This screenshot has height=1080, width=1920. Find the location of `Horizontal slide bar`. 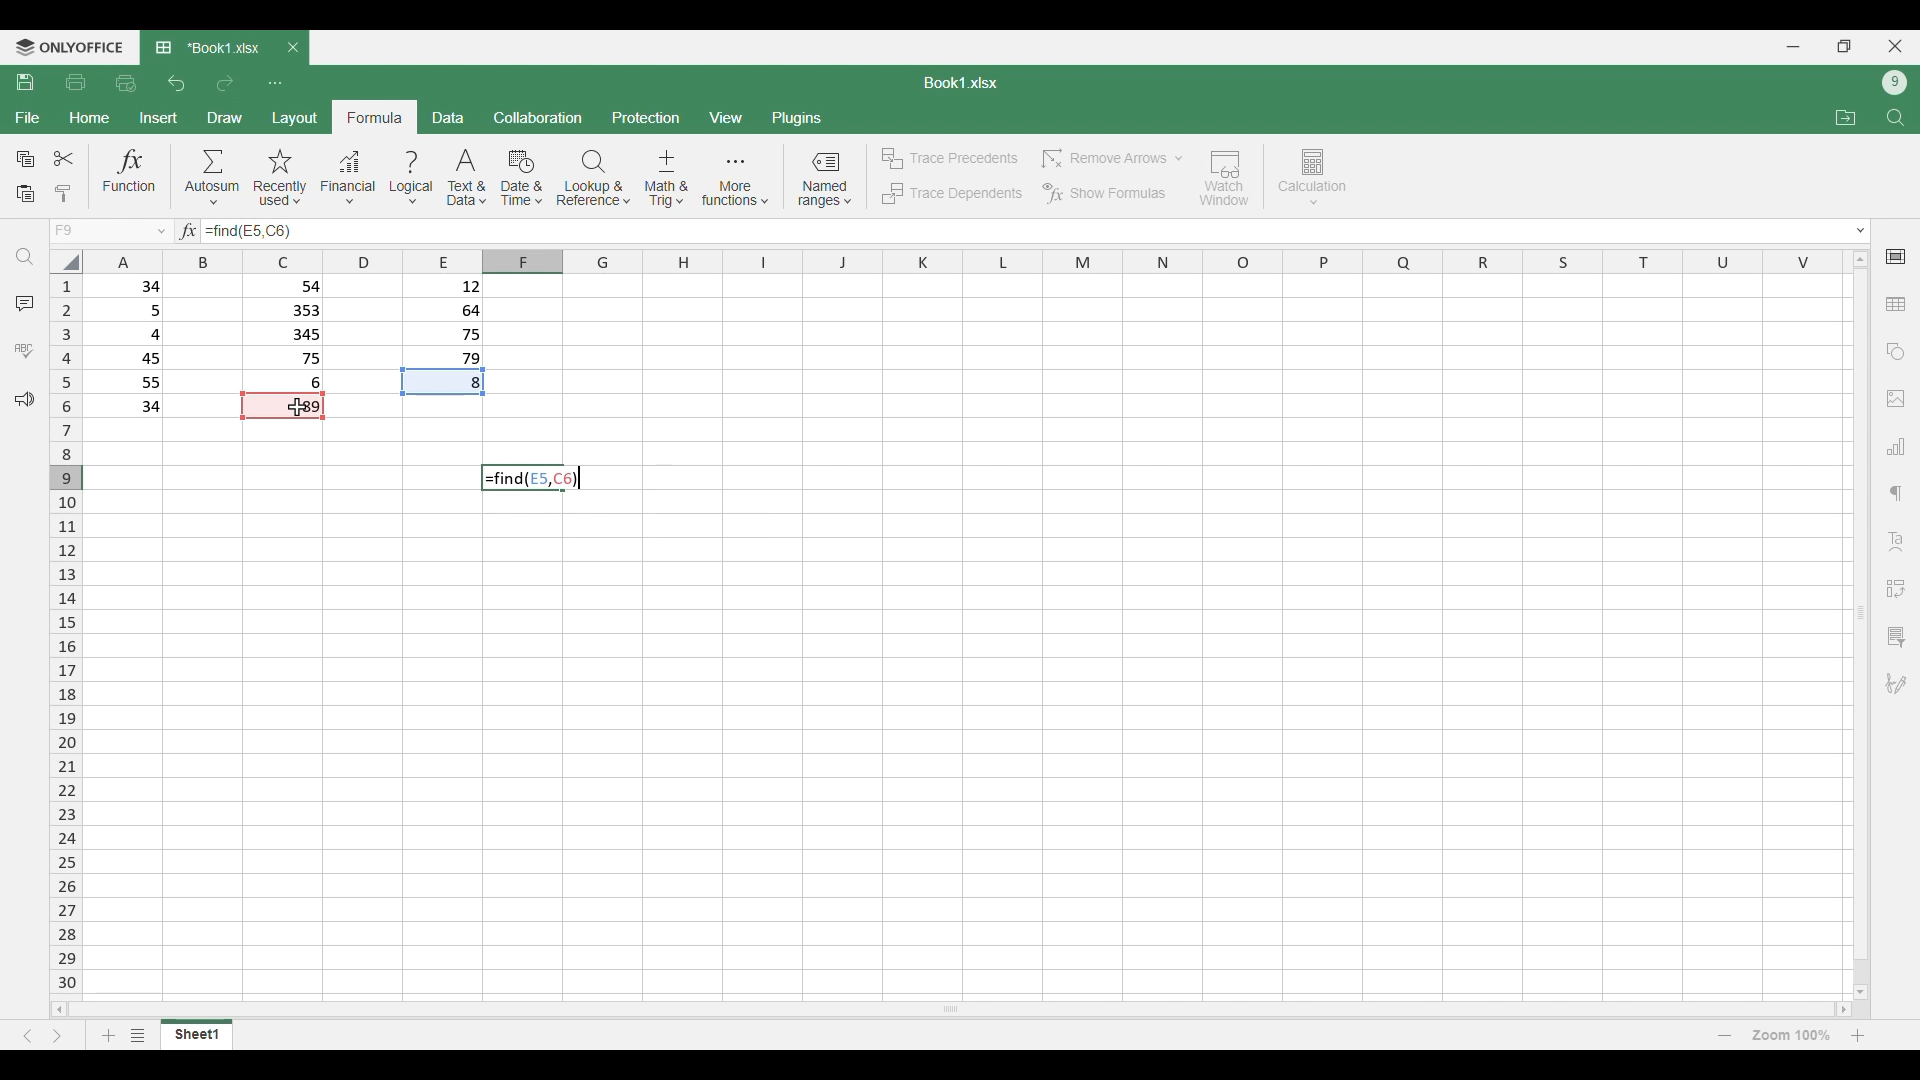

Horizontal slide bar is located at coordinates (951, 1008).